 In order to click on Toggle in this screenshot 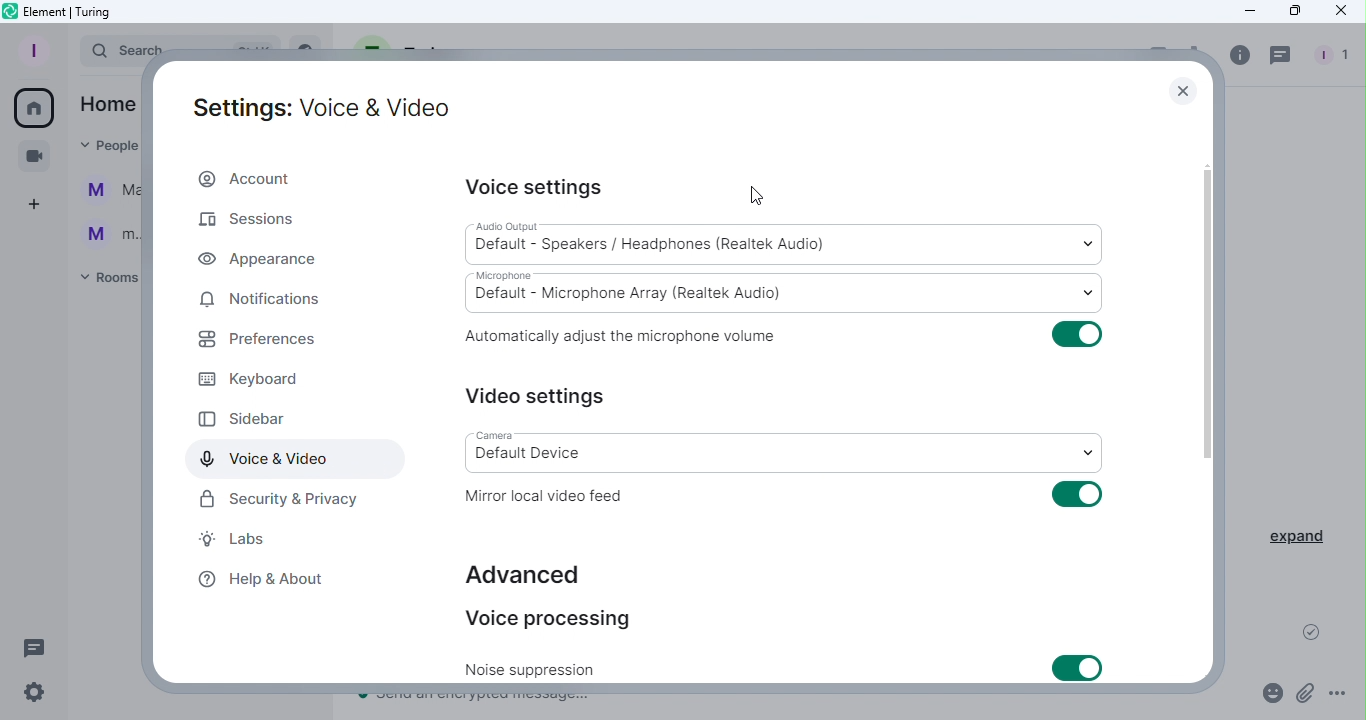, I will do `click(1084, 666)`.